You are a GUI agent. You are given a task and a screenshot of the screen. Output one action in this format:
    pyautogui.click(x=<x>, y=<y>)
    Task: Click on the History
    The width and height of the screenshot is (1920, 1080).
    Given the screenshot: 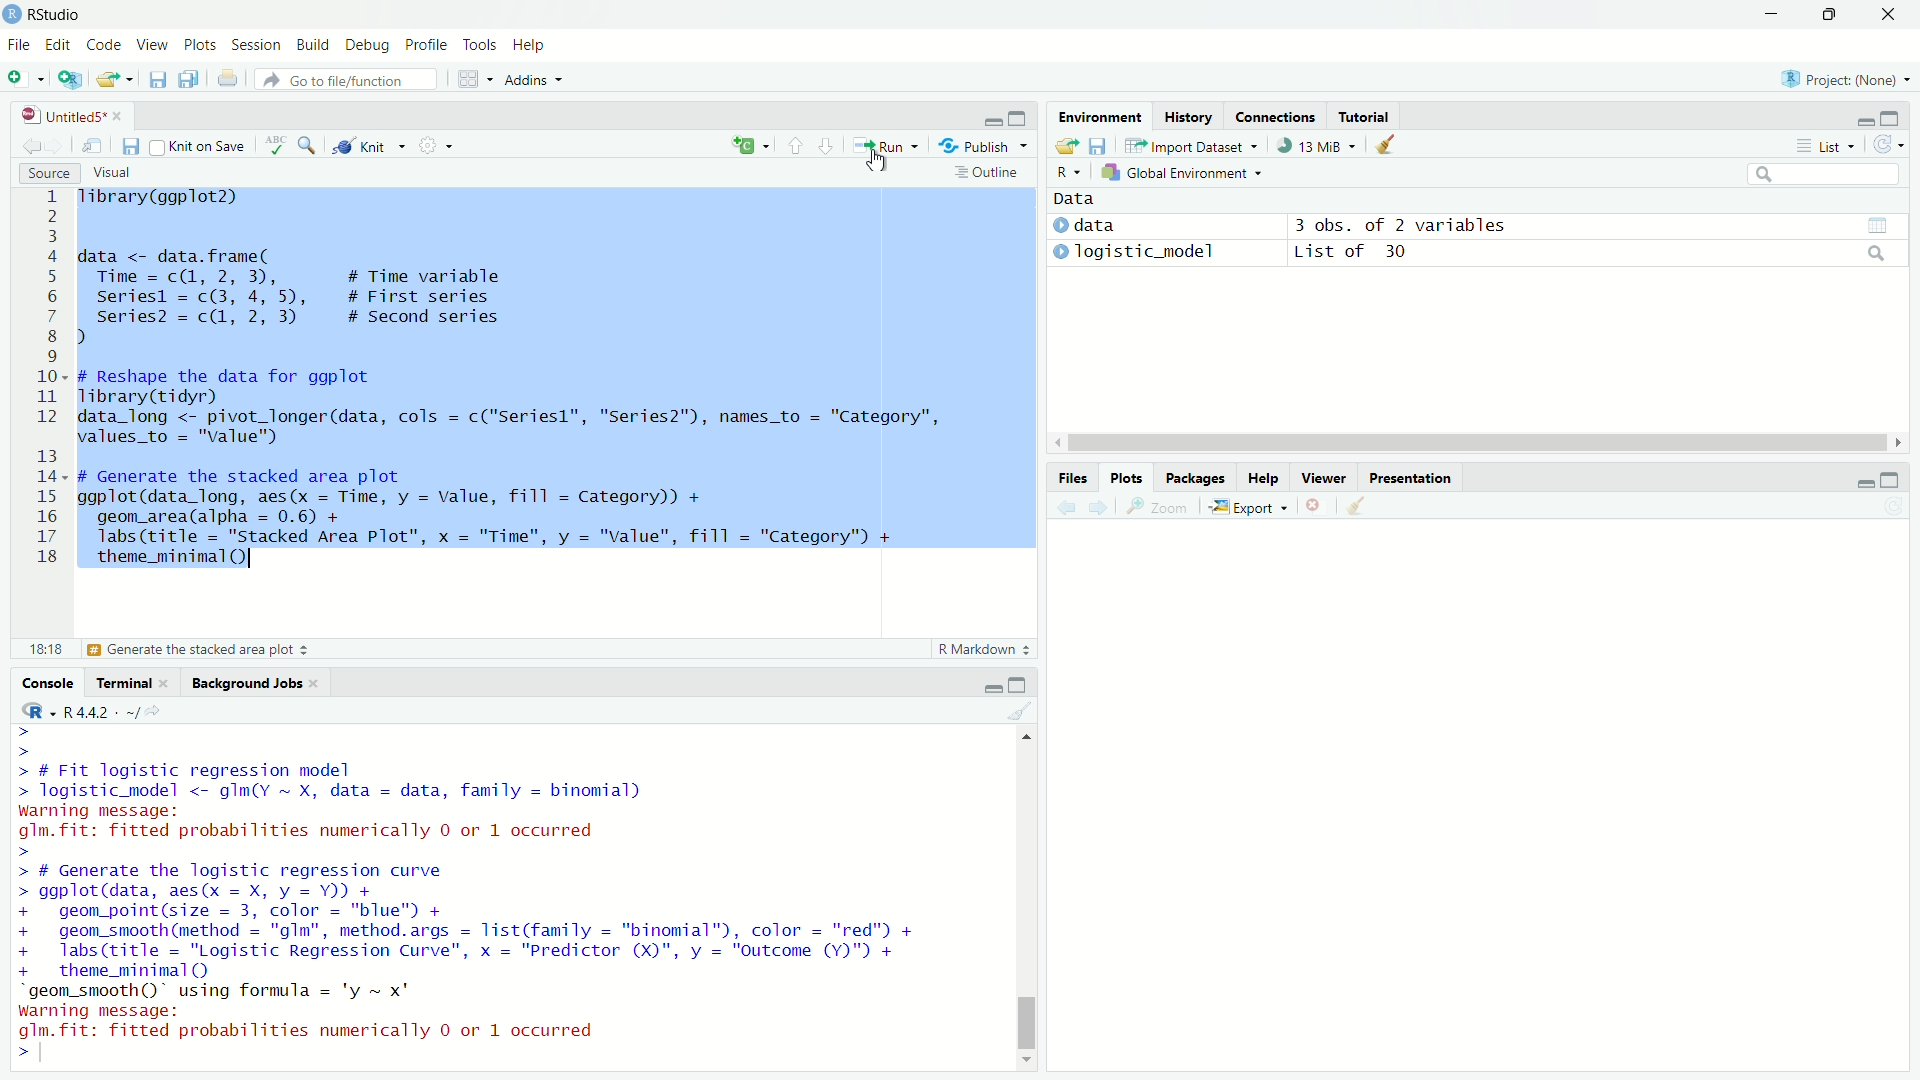 What is the action you would take?
    pyautogui.click(x=1186, y=114)
    